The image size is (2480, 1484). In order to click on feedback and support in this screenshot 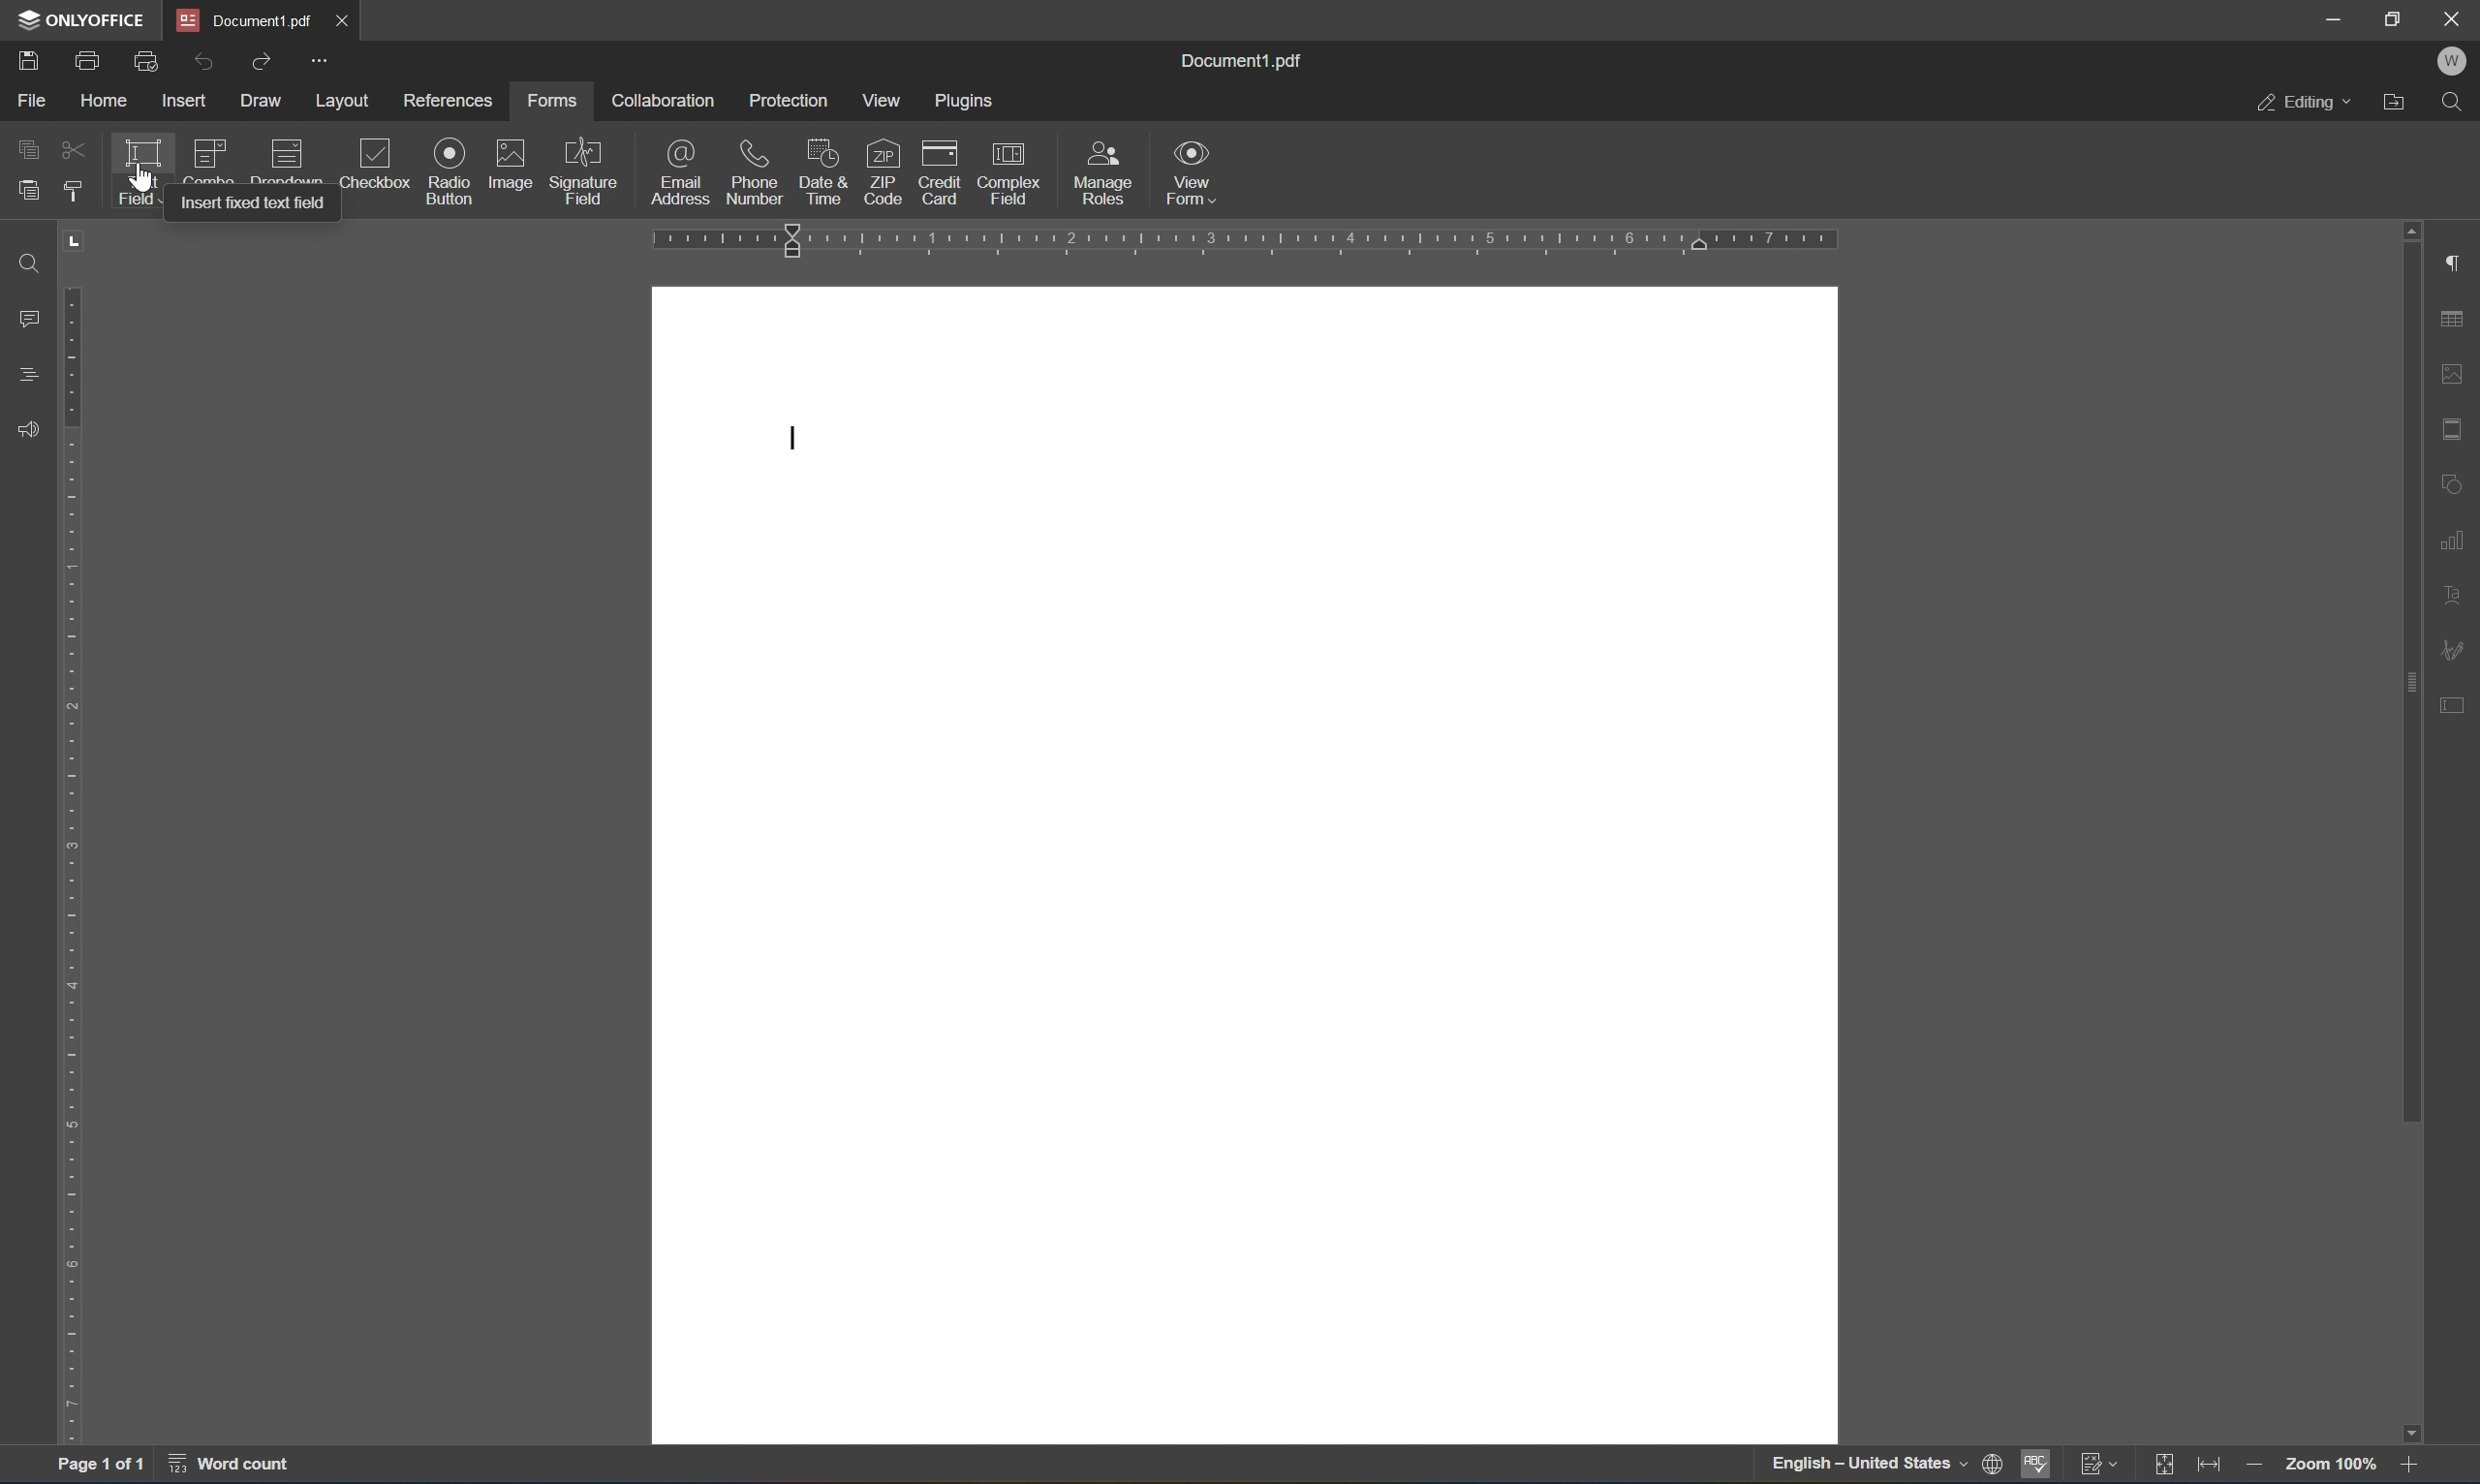, I will do `click(30, 432)`.